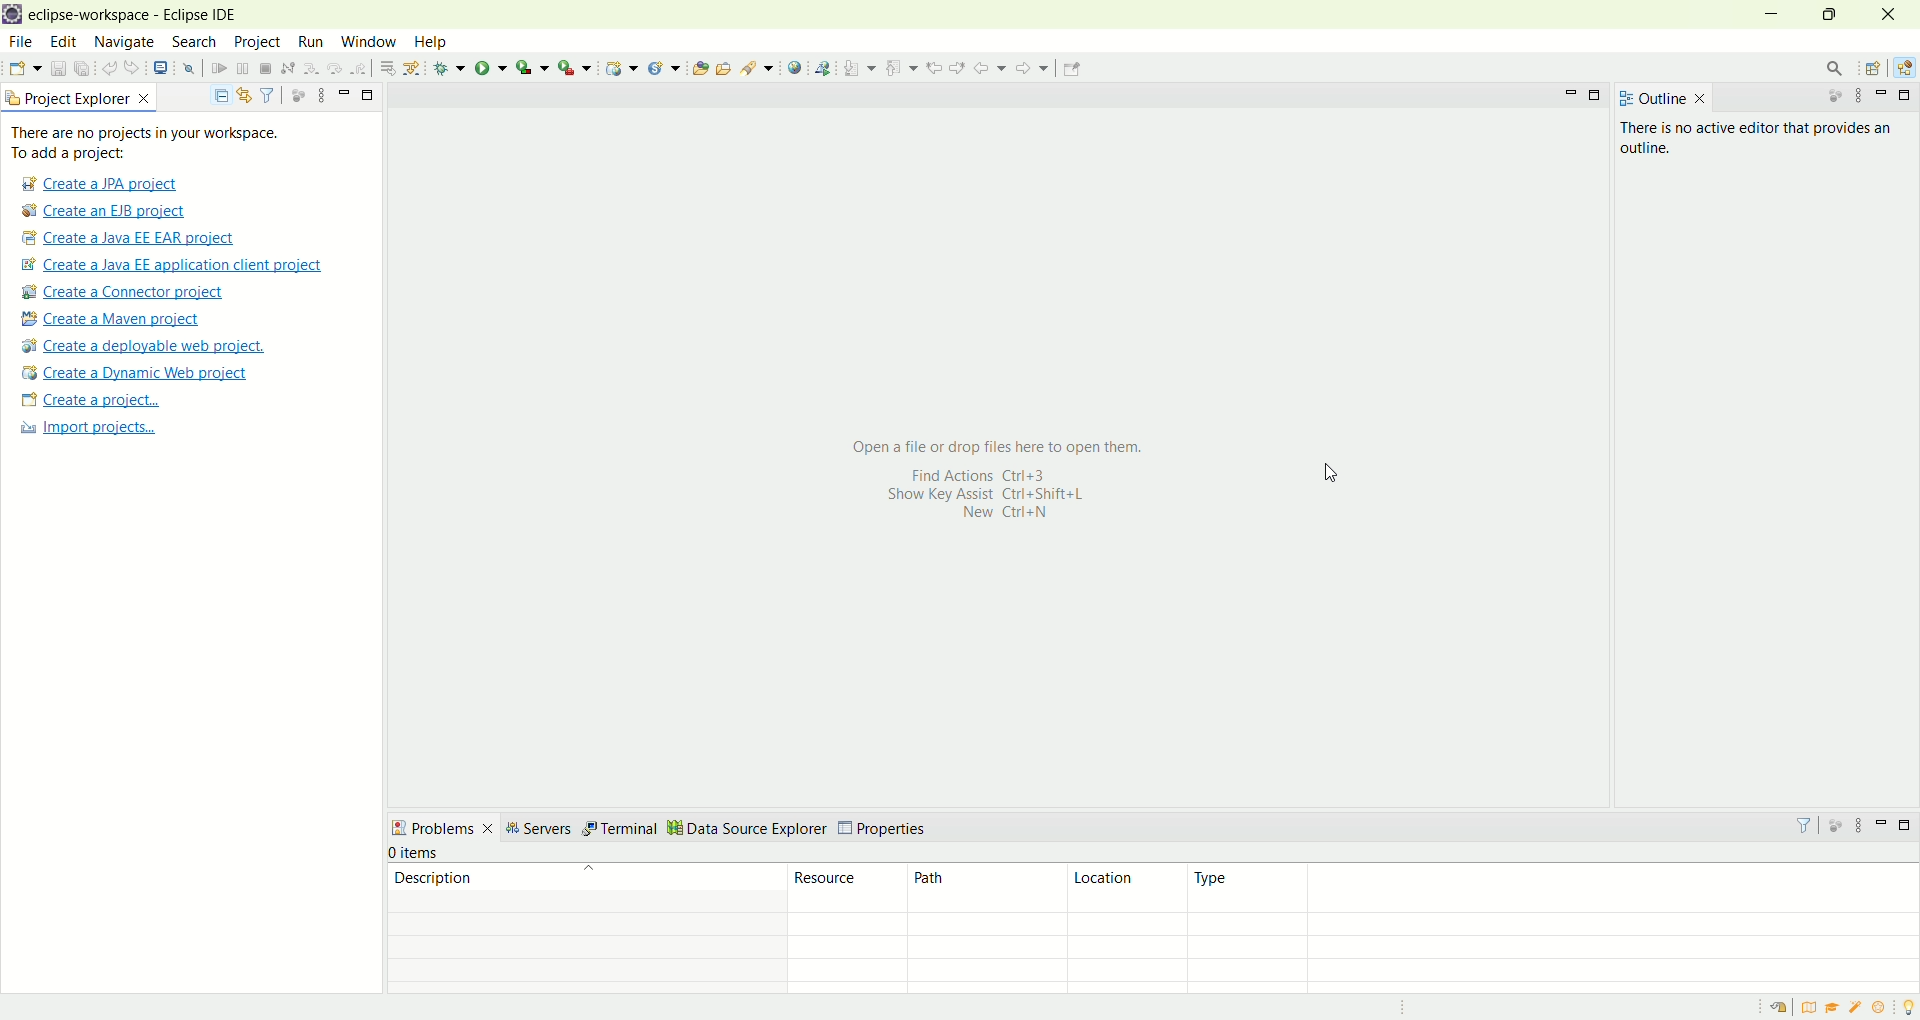 The height and width of the screenshot is (1020, 1920). Describe the element at coordinates (1075, 70) in the screenshot. I see `Pin editor` at that location.